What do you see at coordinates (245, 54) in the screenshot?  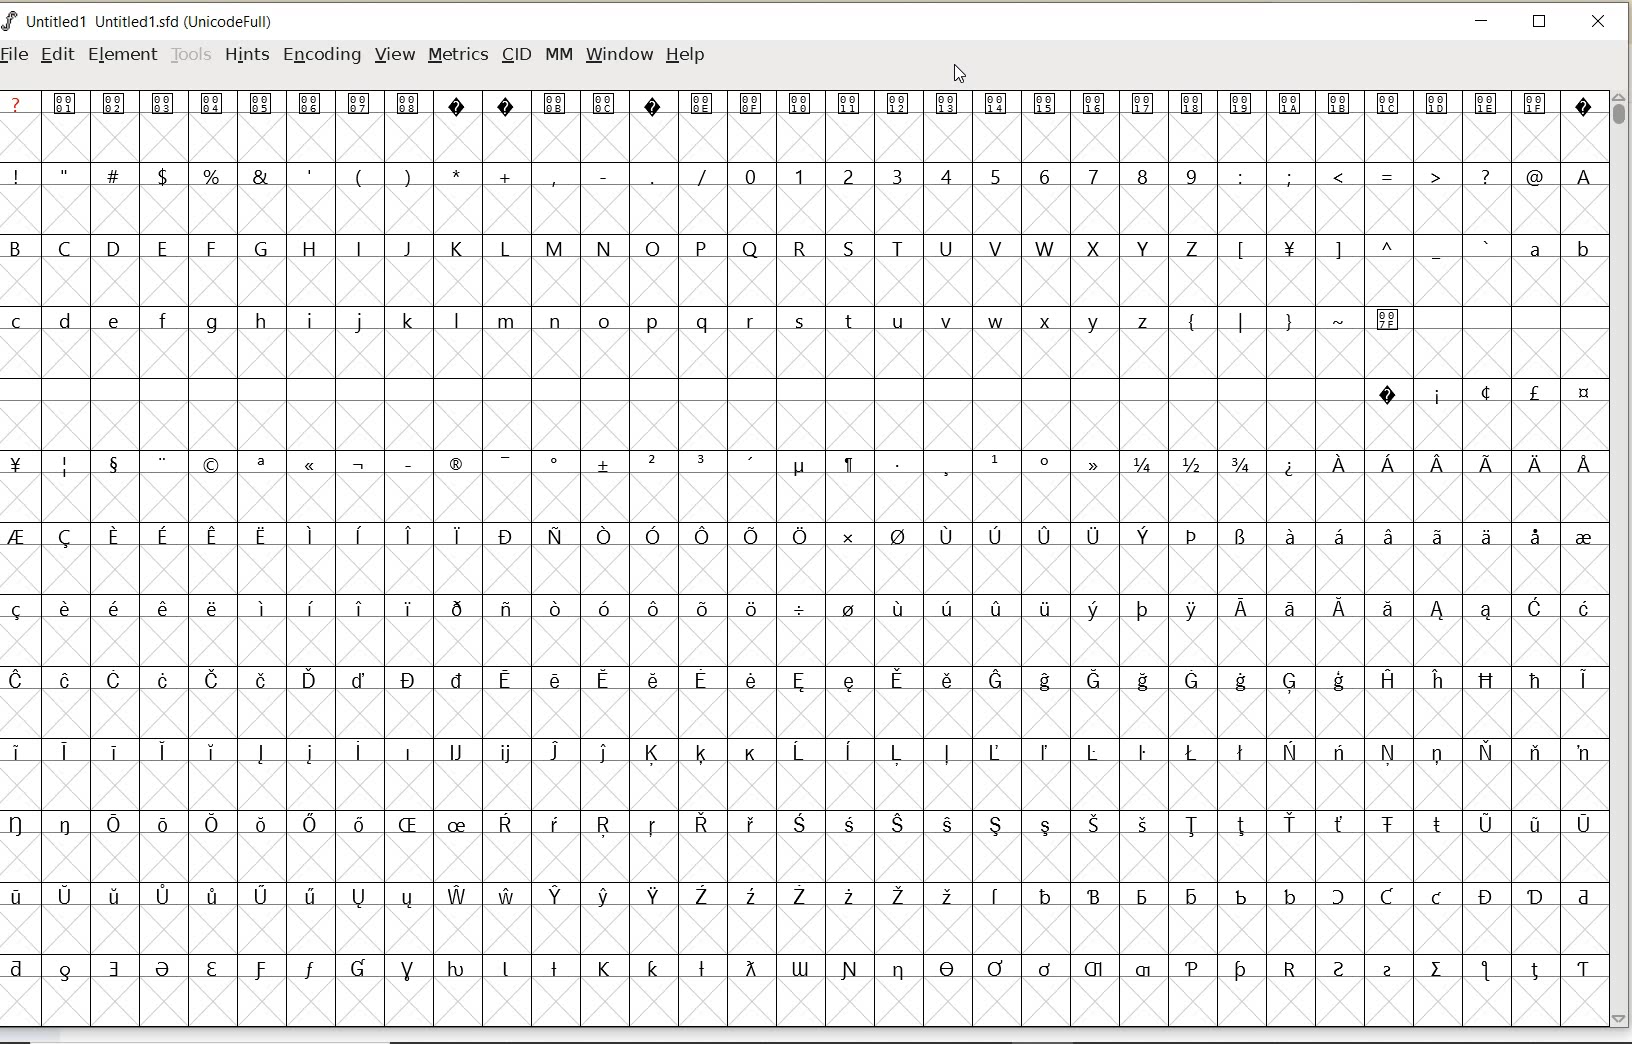 I see `HINTS` at bounding box center [245, 54].